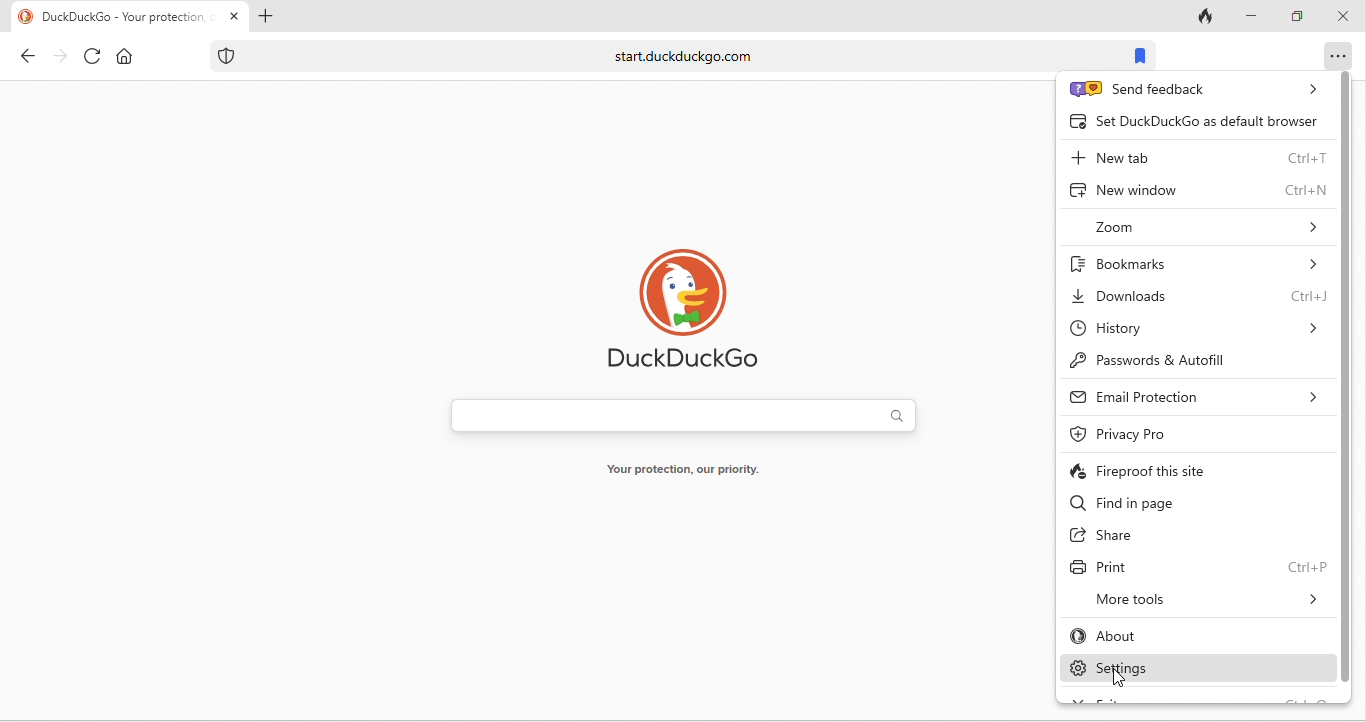 The height and width of the screenshot is (722, 1366). What do you see at coordinates (1168, 433) in the screenshot?
I see `privacy pro` at bounding box center [1168, 433].